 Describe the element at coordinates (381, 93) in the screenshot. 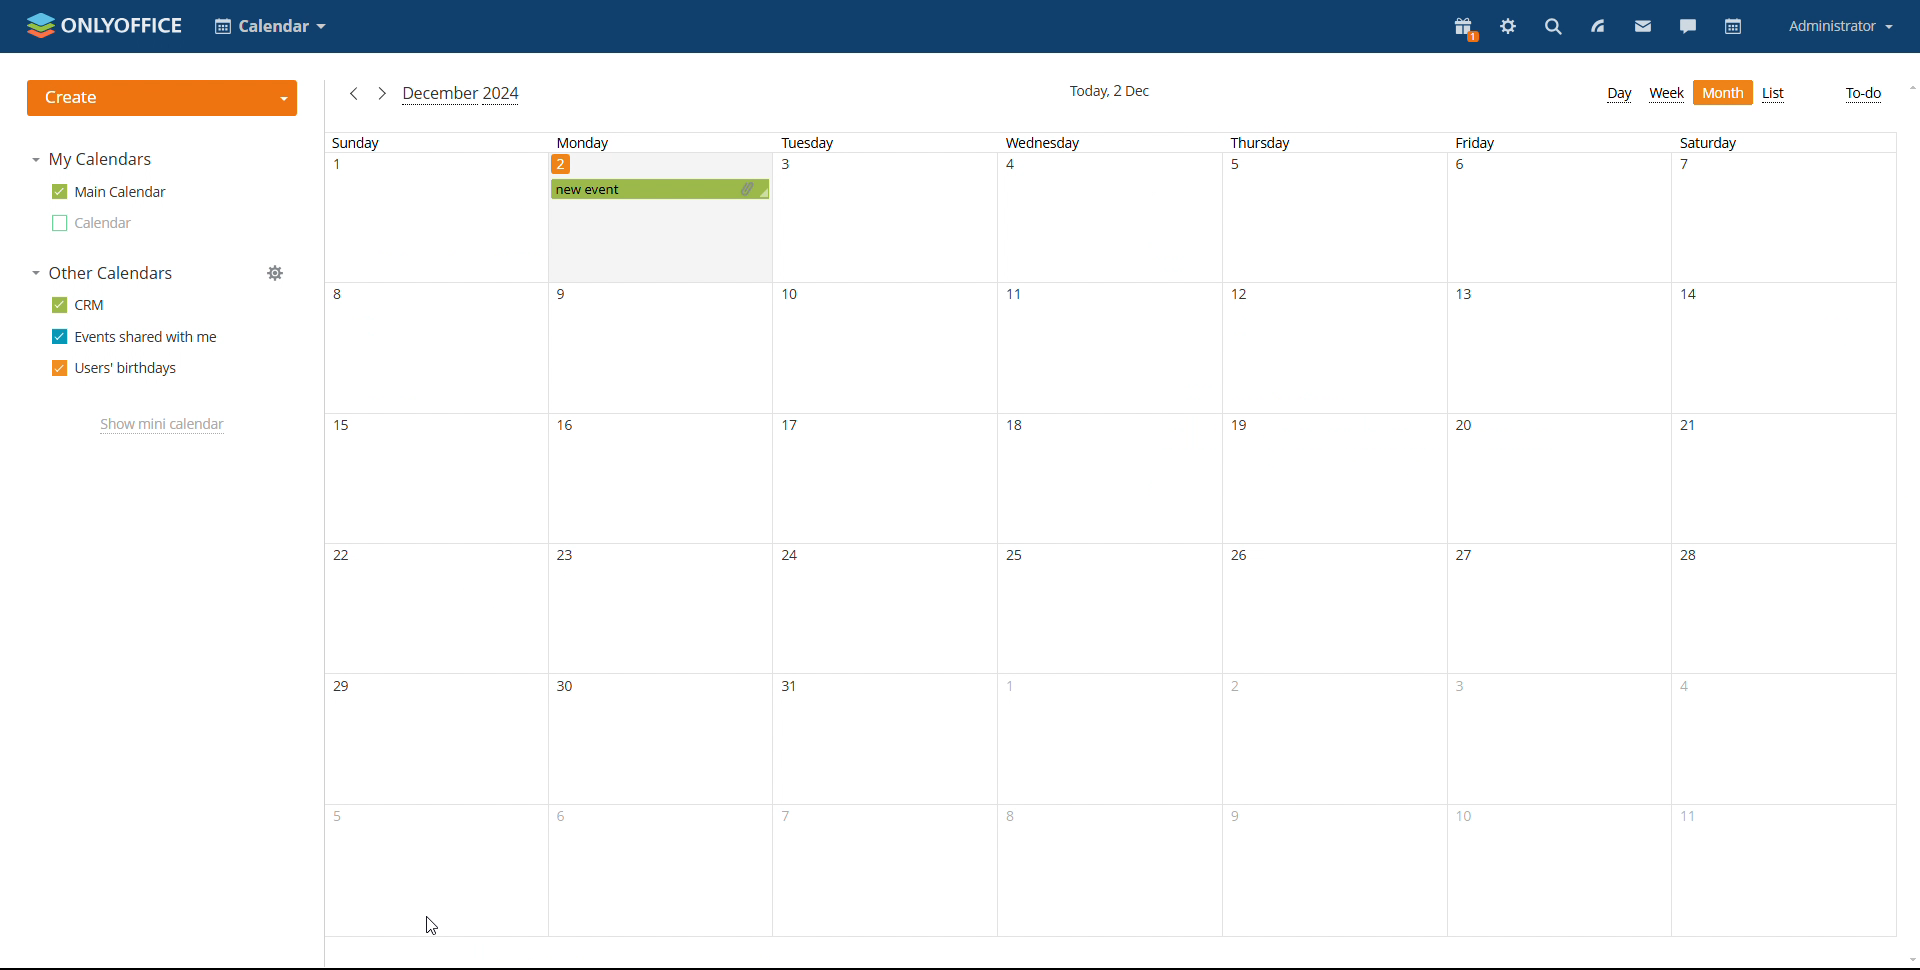

I see `next month` at that location.